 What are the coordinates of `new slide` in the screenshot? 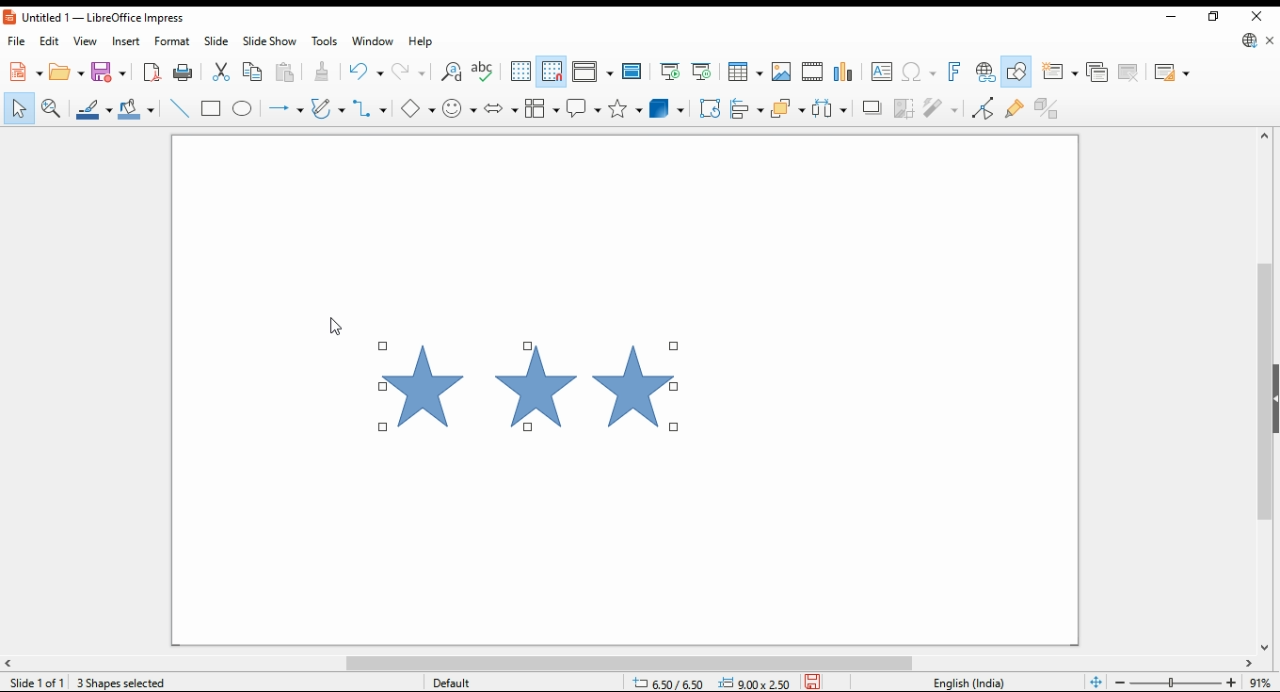 It's located at (1059, 72).